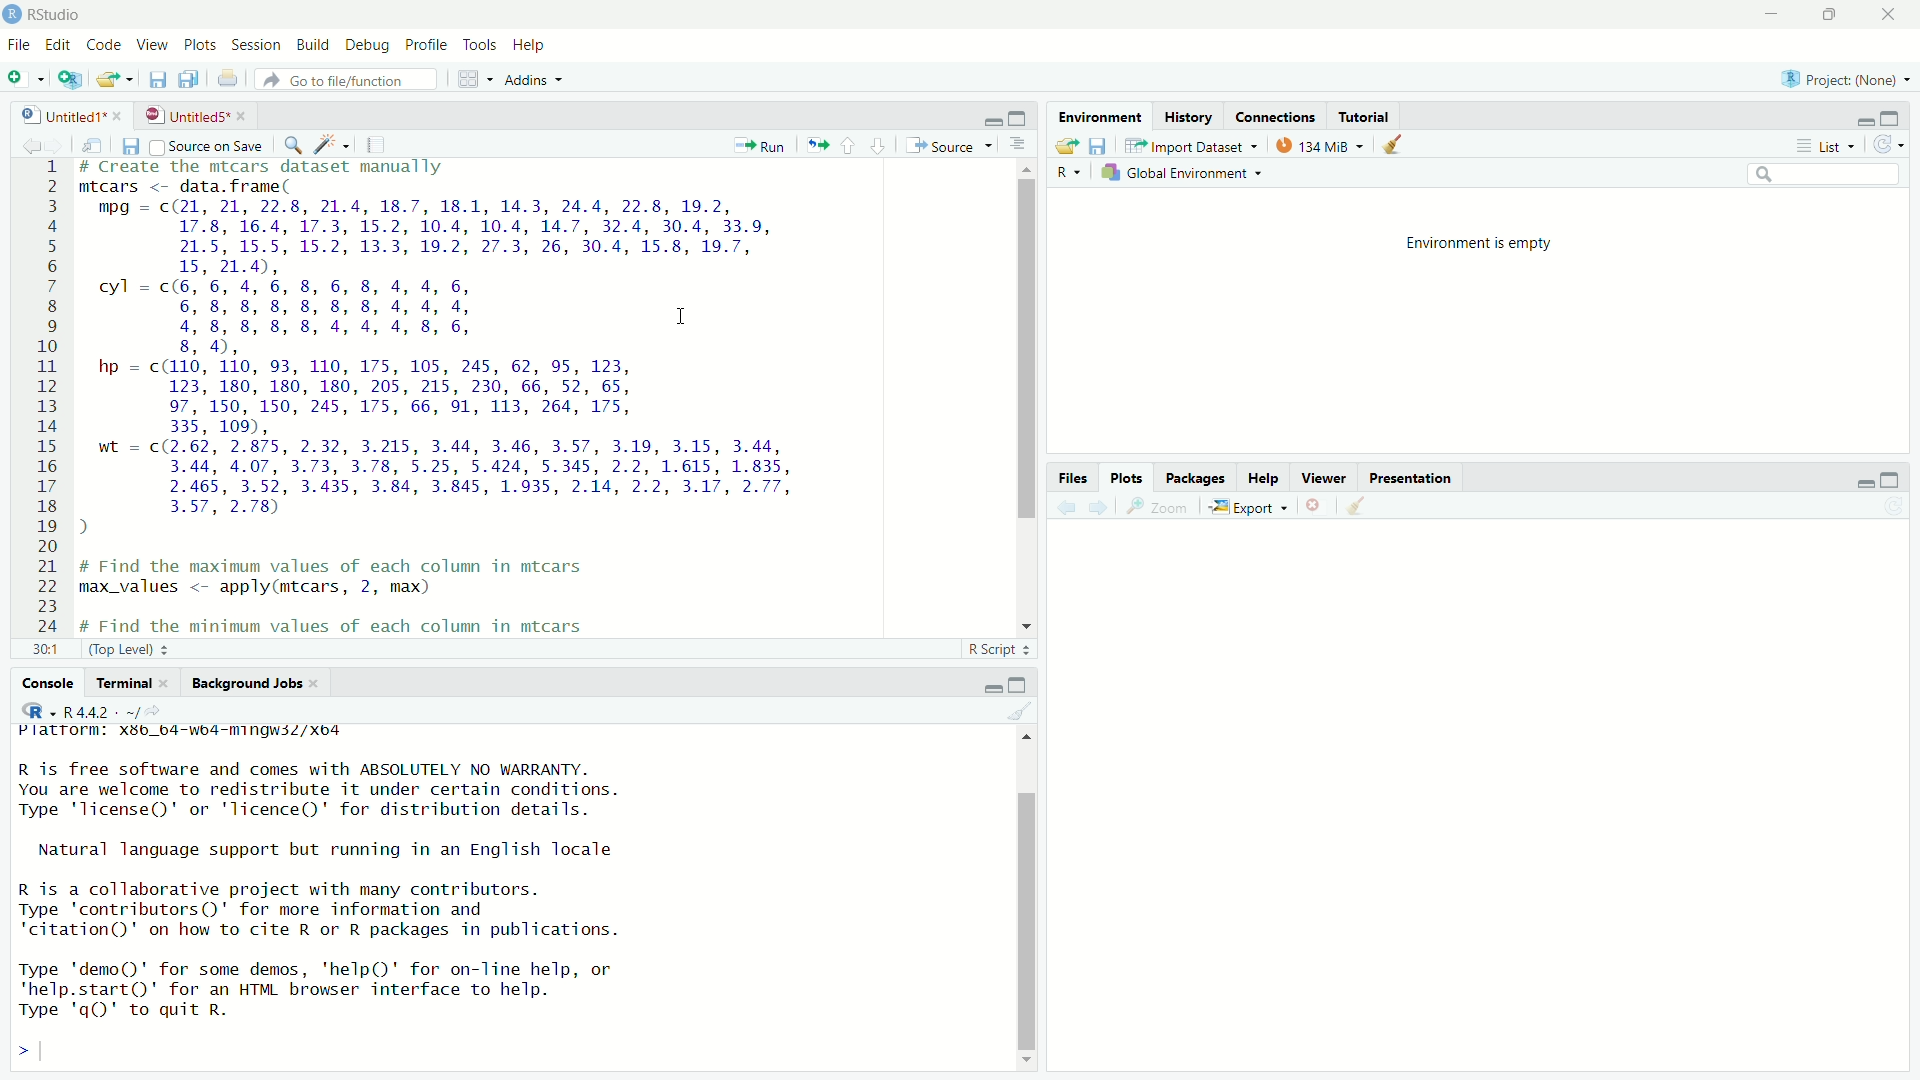  What do you see at coordinates (70, 113) in the screenshot?
I see `) | Untitled1*` at bounding box center [70, 113].